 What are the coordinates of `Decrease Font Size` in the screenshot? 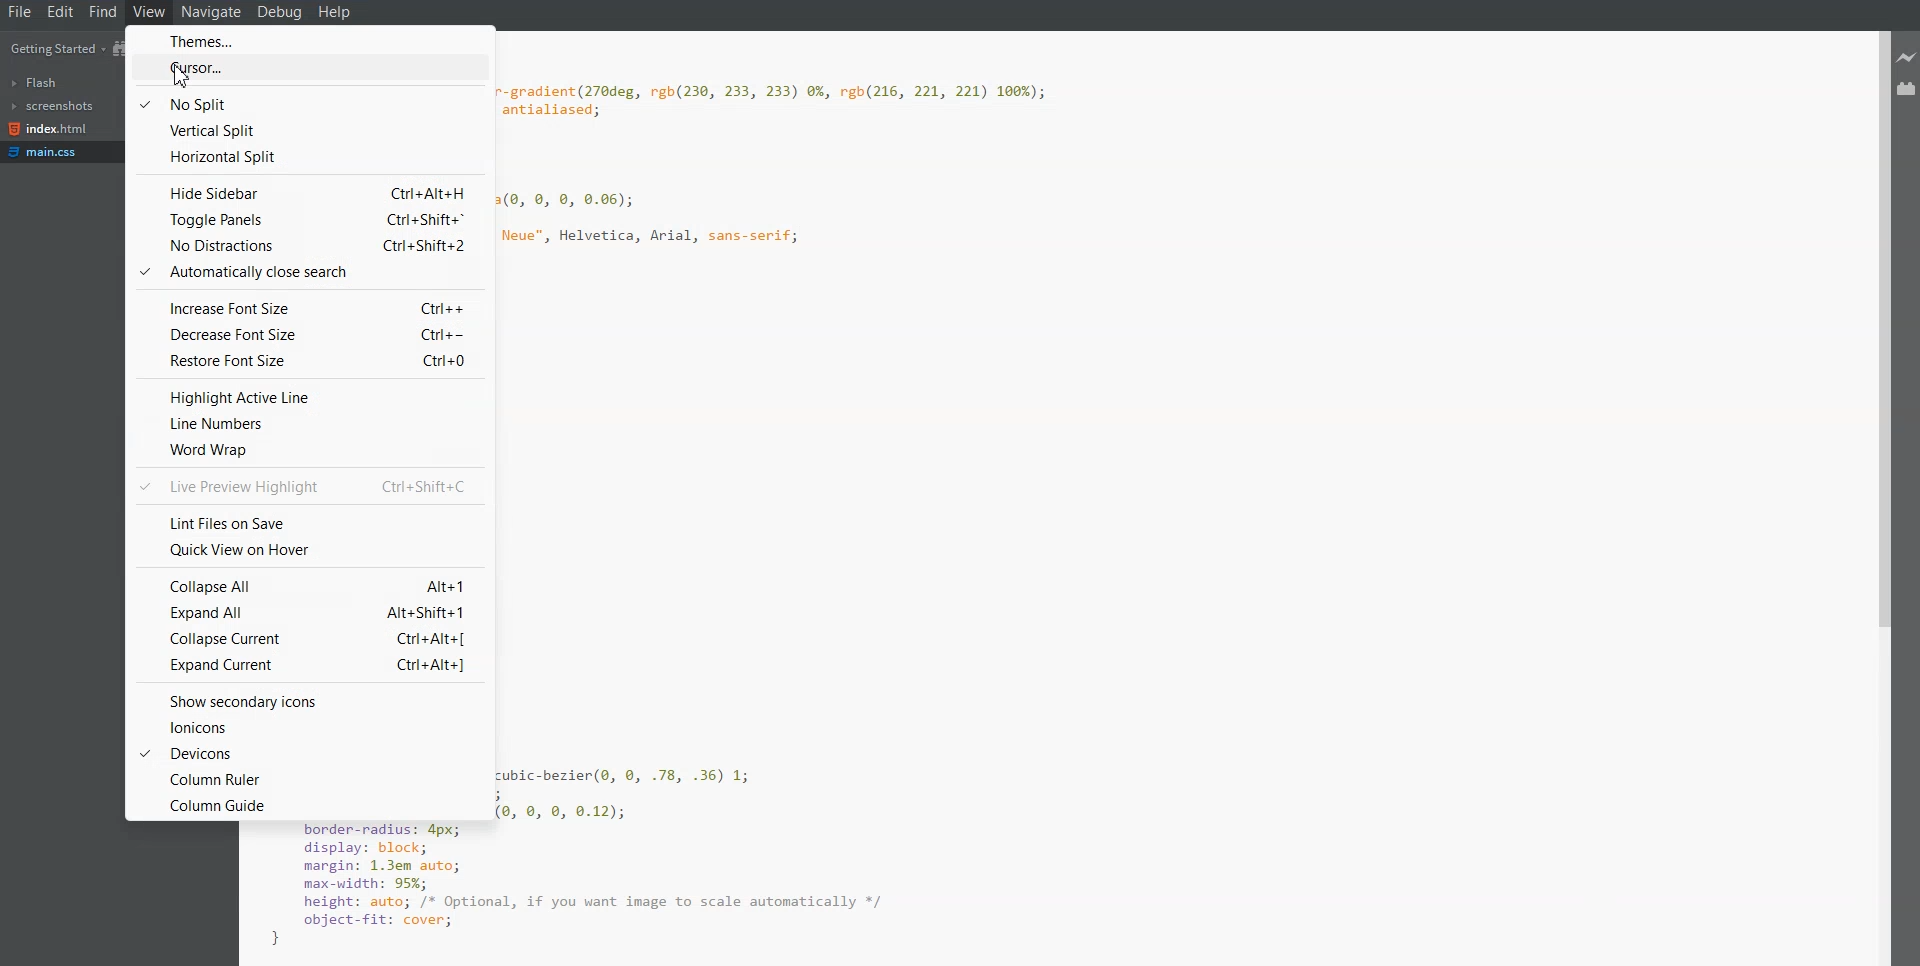 It's located at (306, 334).